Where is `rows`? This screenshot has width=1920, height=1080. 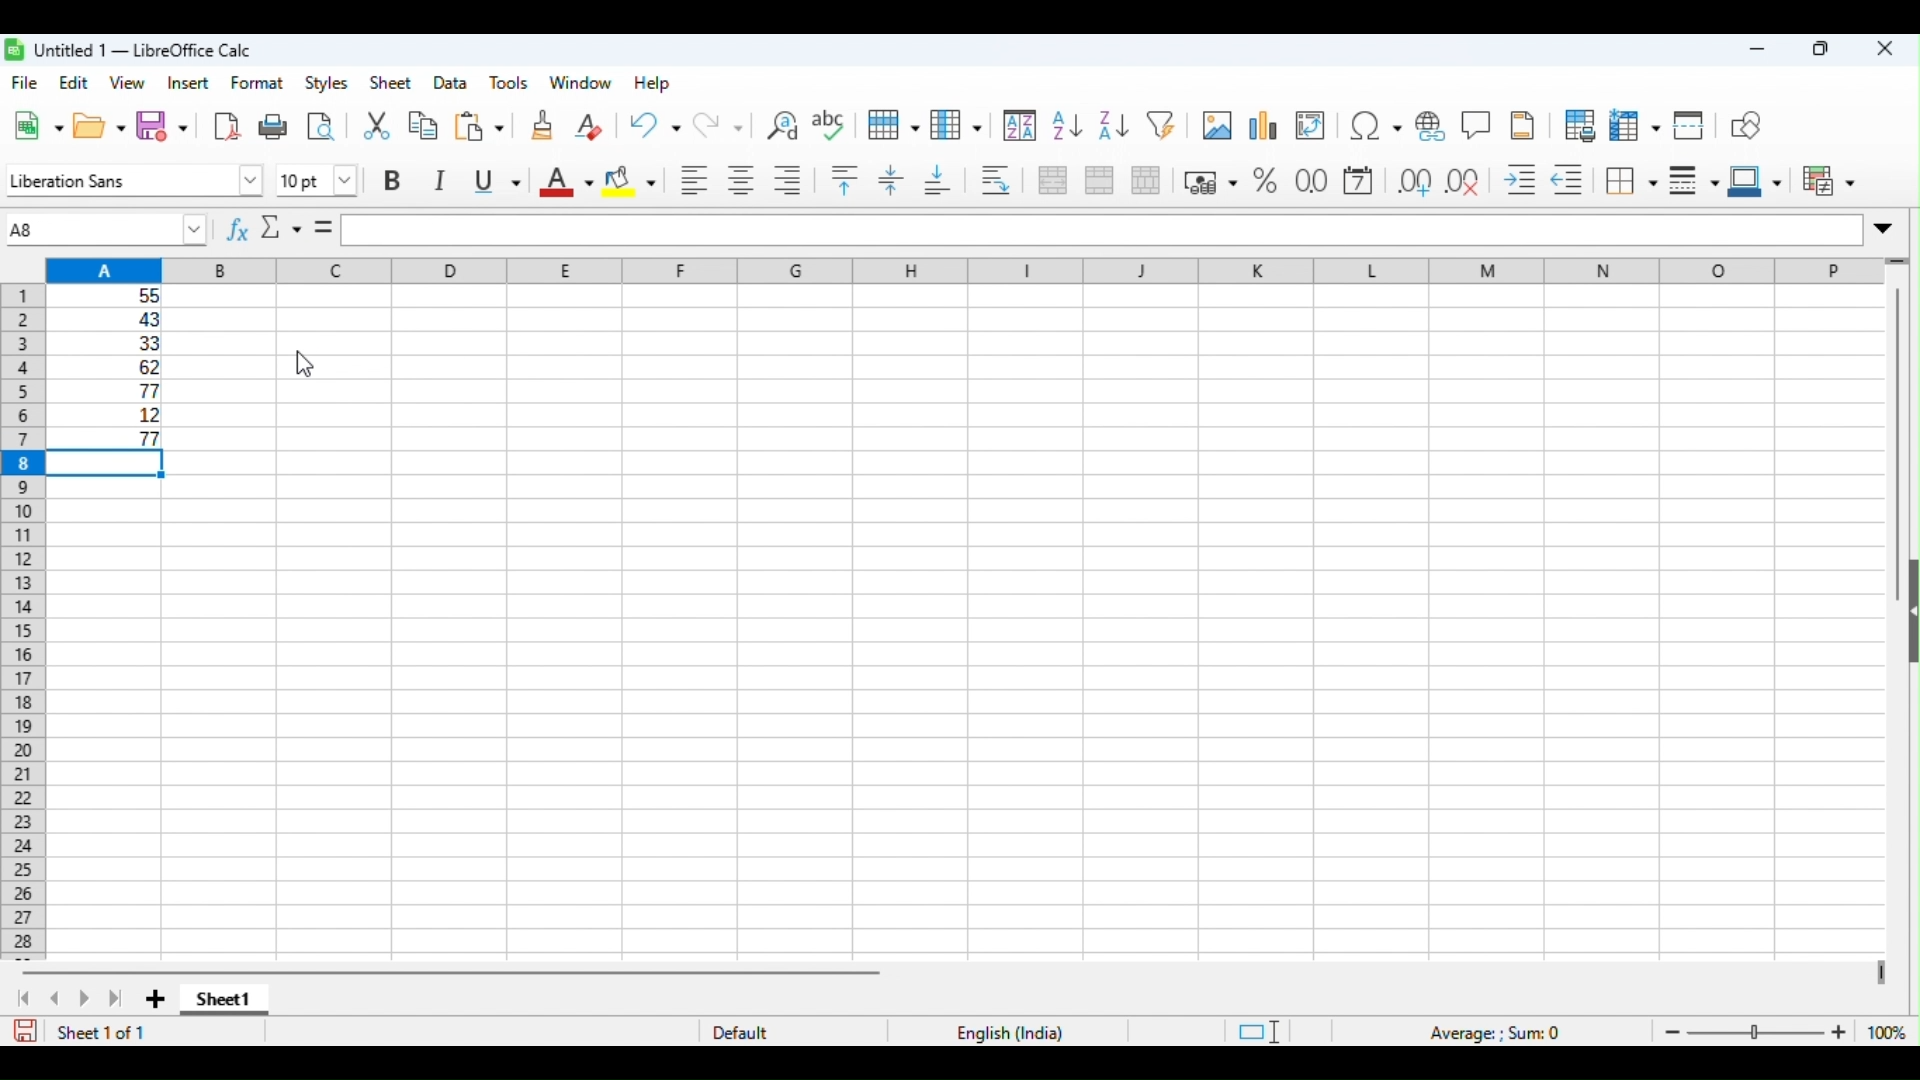
rows is located at coordinates (894, 126).